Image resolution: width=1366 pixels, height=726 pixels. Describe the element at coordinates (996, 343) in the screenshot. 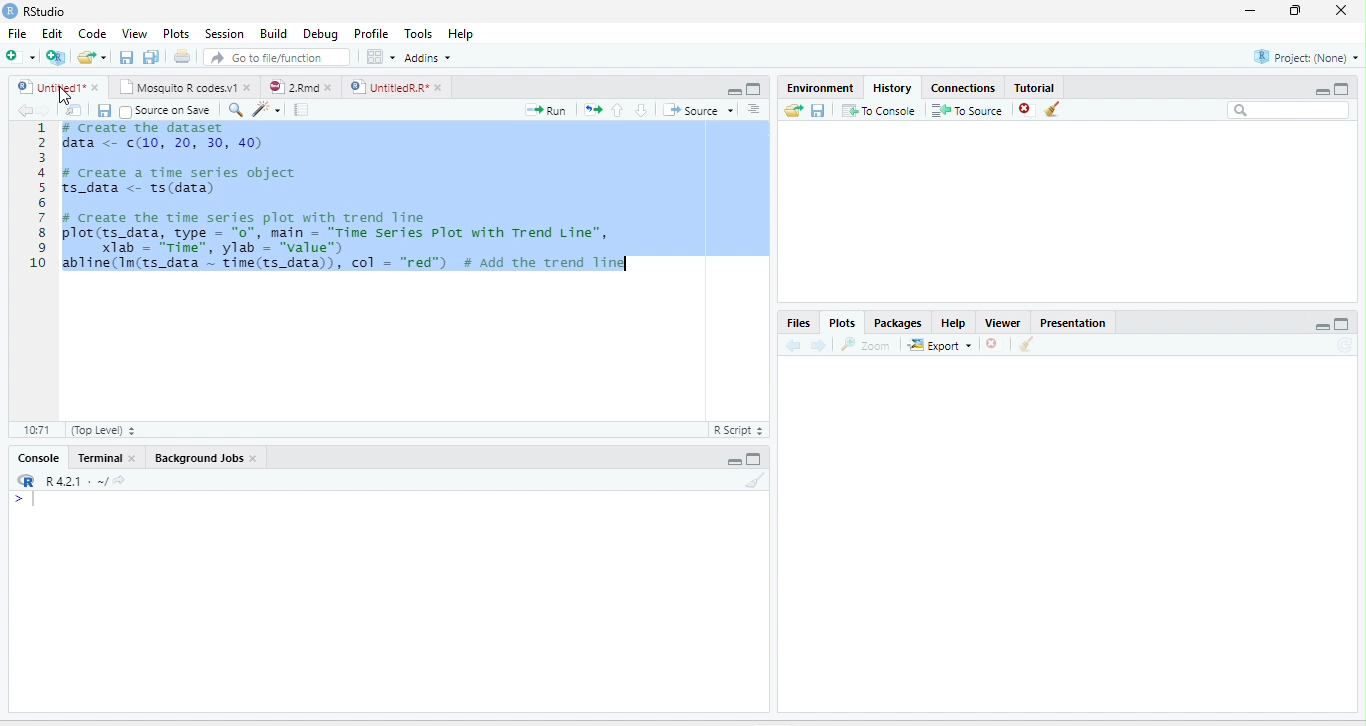

I see `Remove current plot` at that location.